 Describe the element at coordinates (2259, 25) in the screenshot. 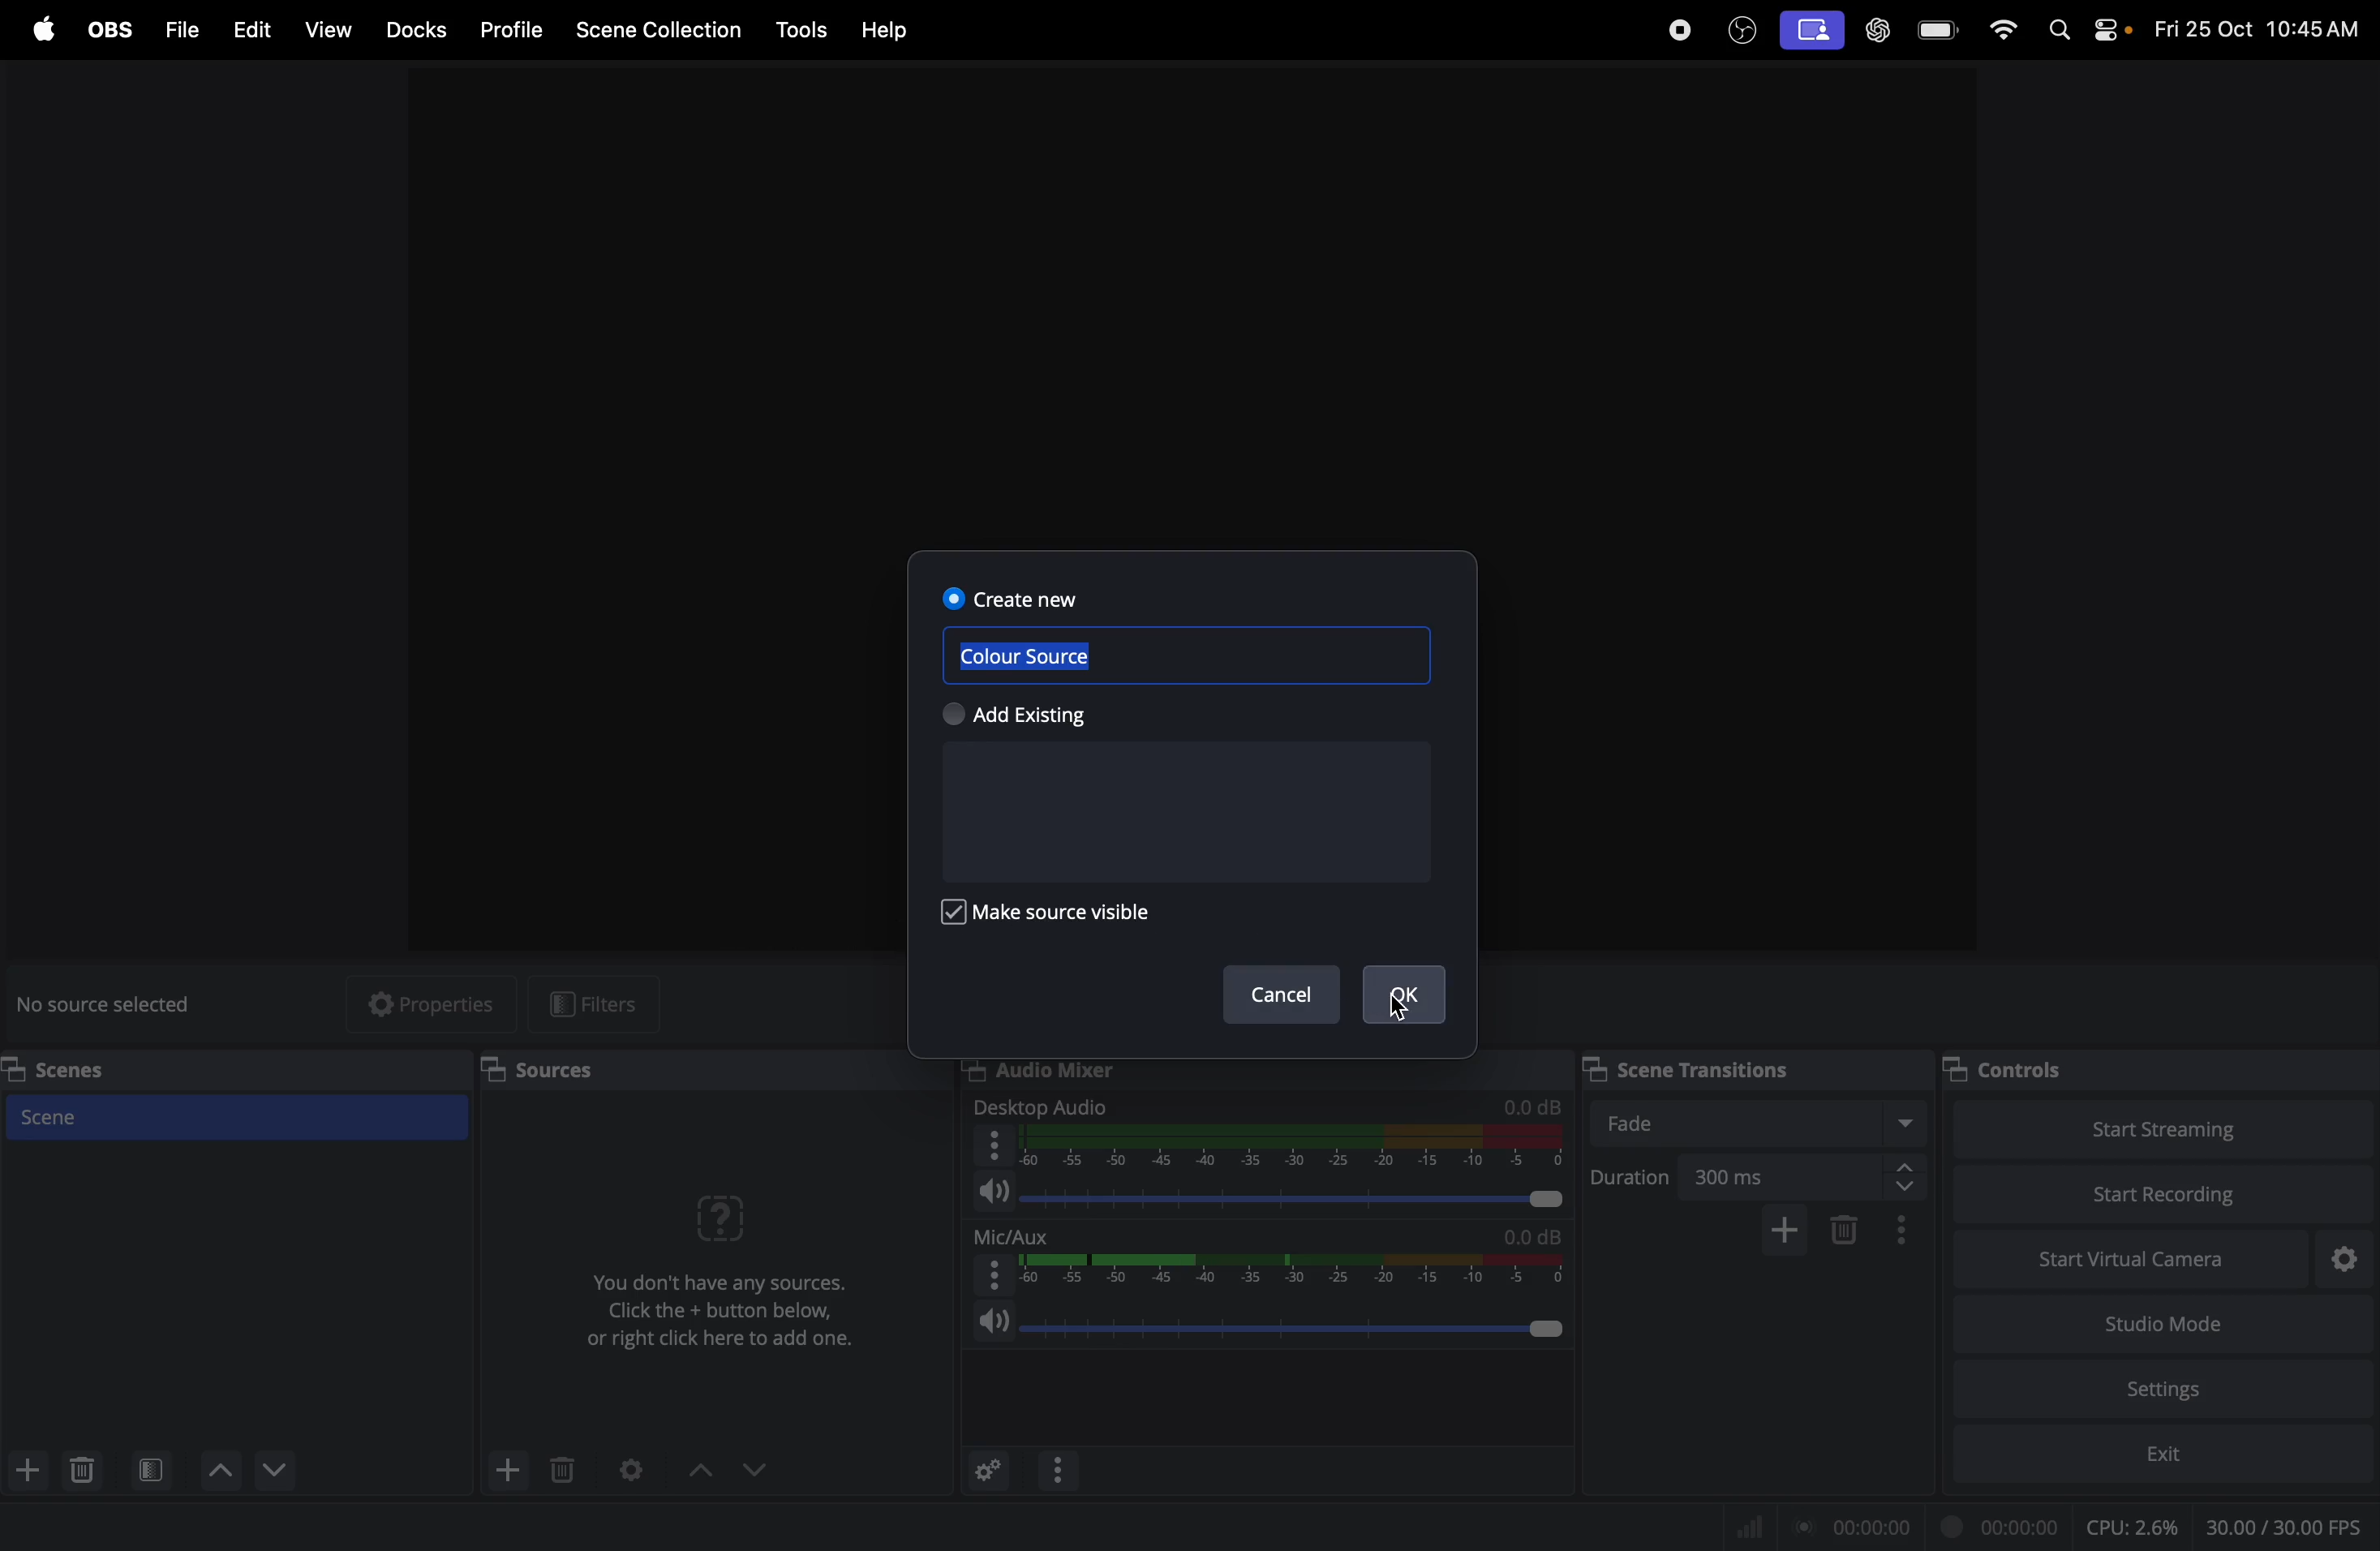

I see `time and date` at that location.